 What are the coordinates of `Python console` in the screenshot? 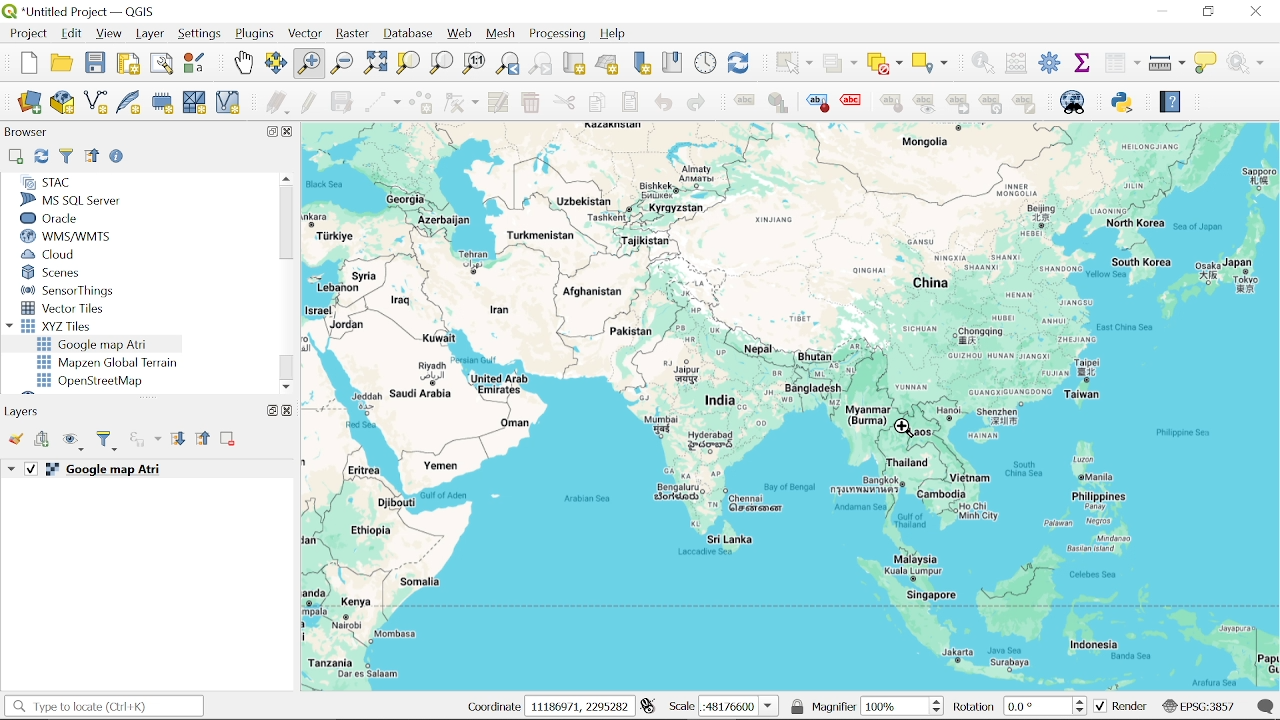 It's located at (1124, 102).